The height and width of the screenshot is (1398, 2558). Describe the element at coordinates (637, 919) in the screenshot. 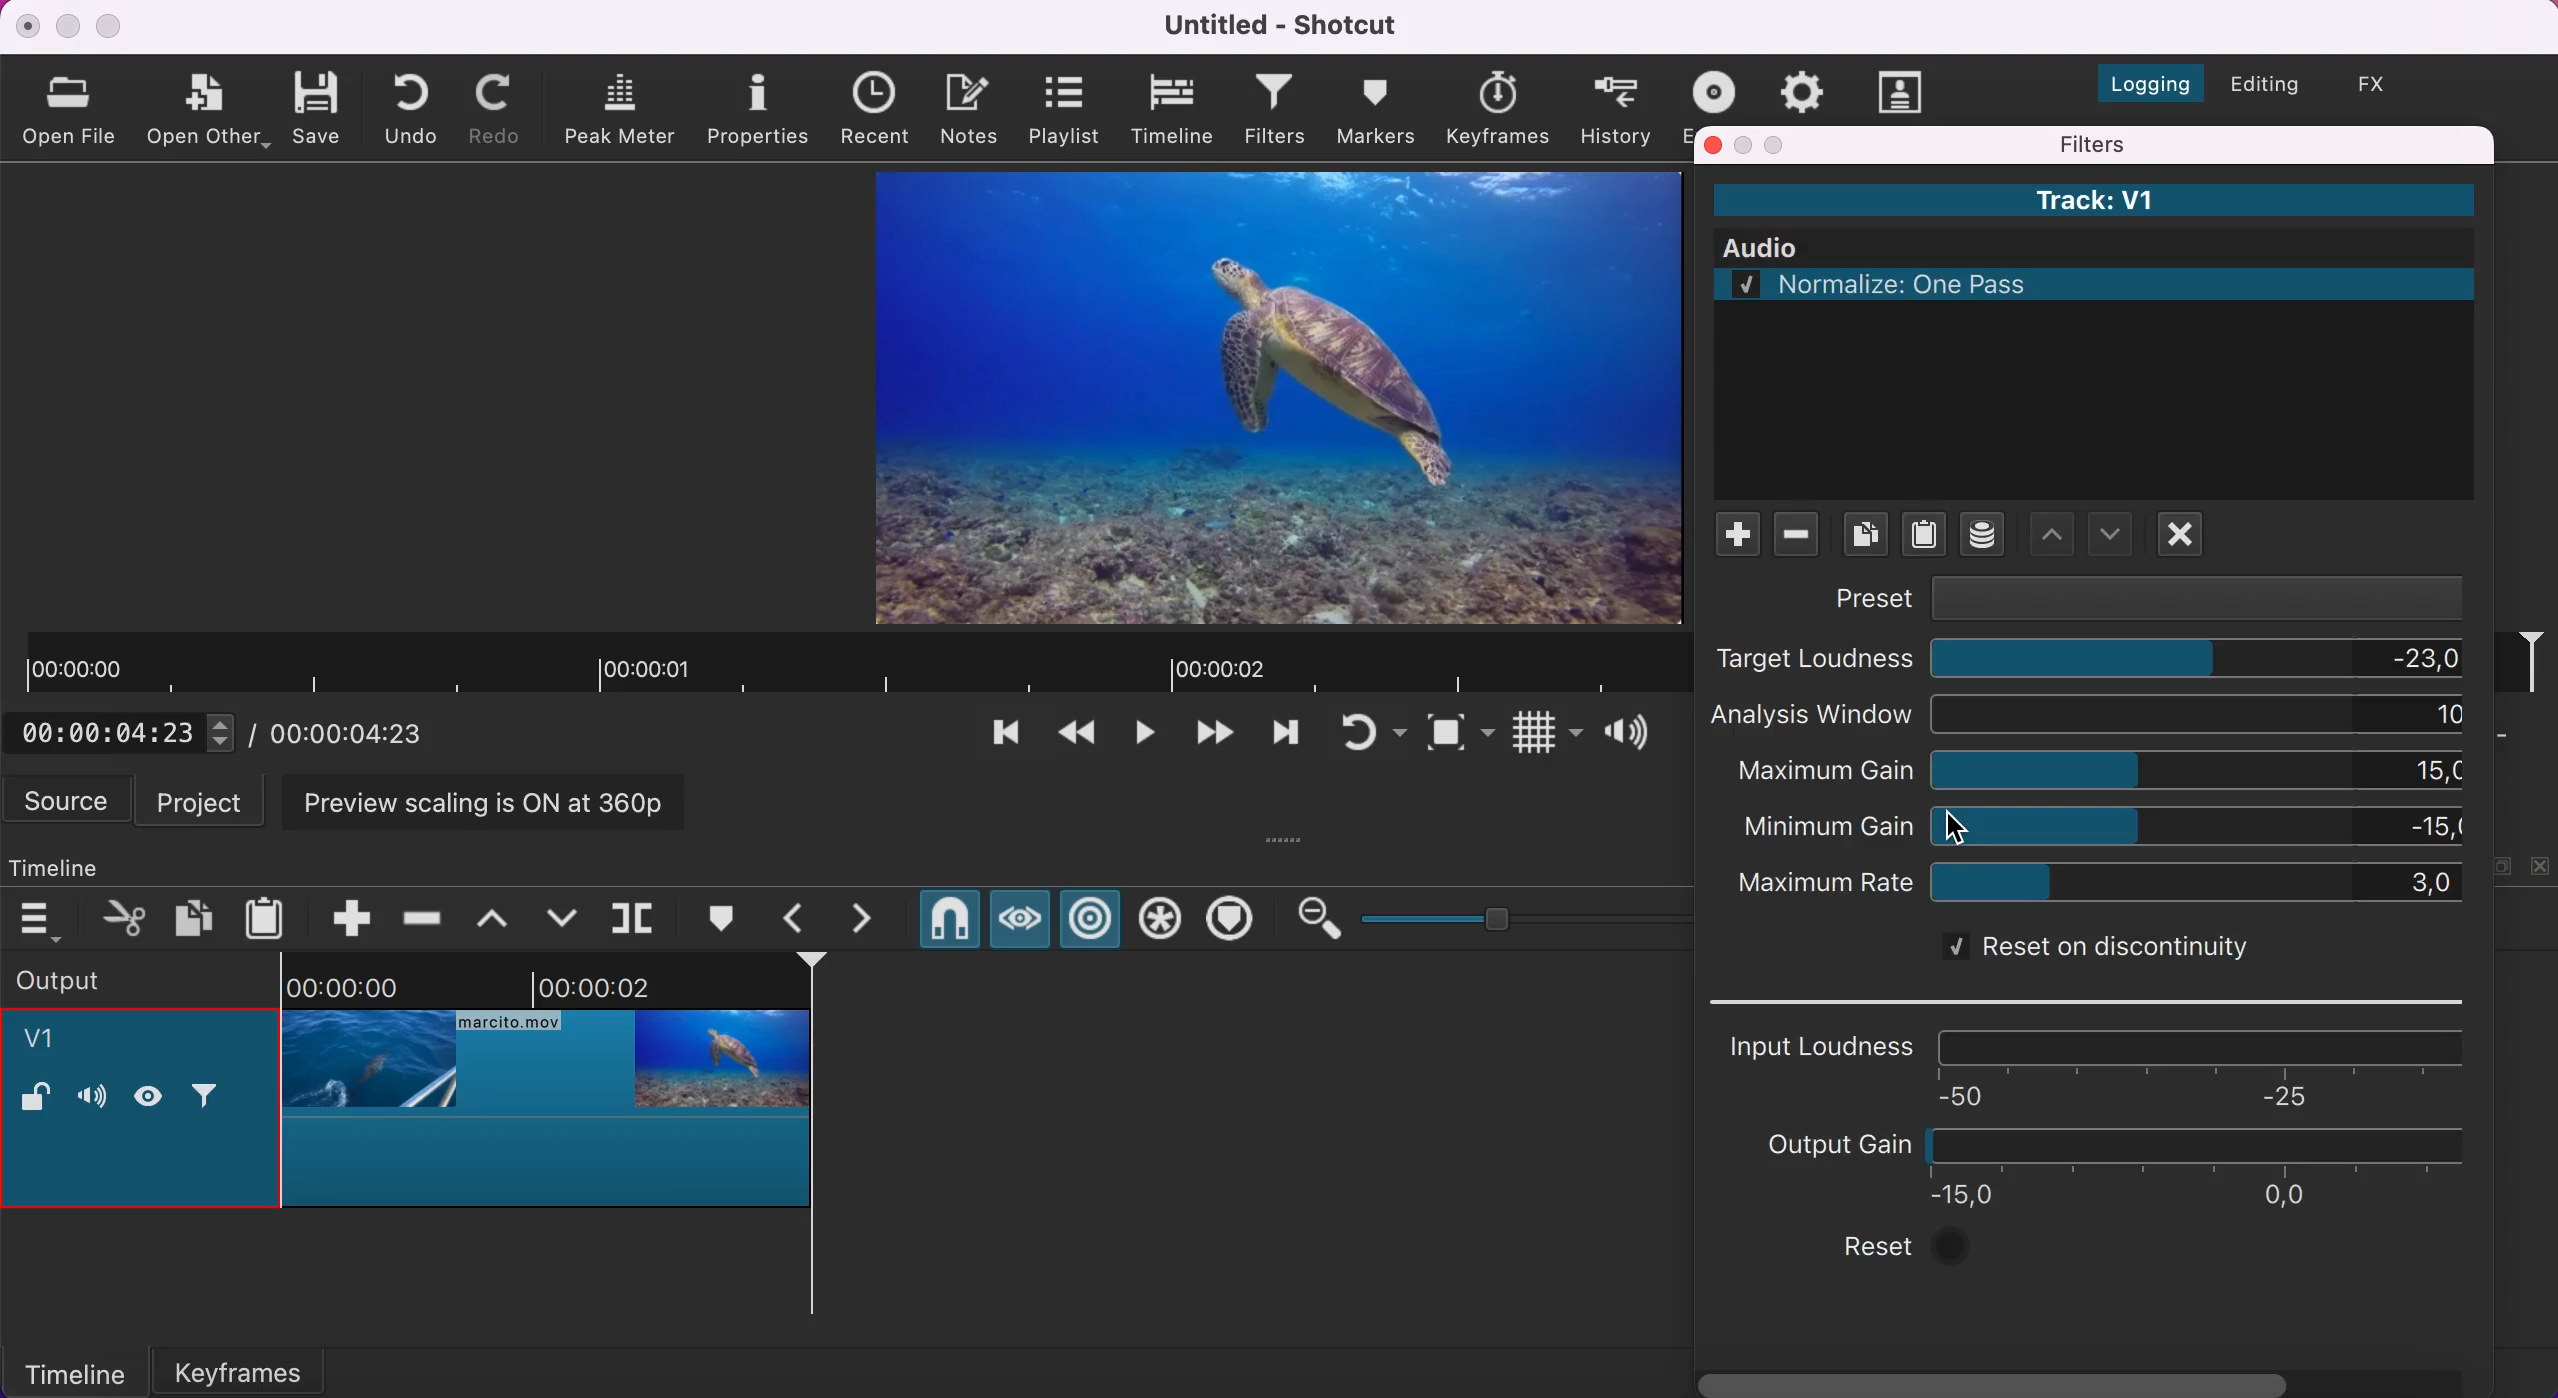

I see `split at playhead` at that location.